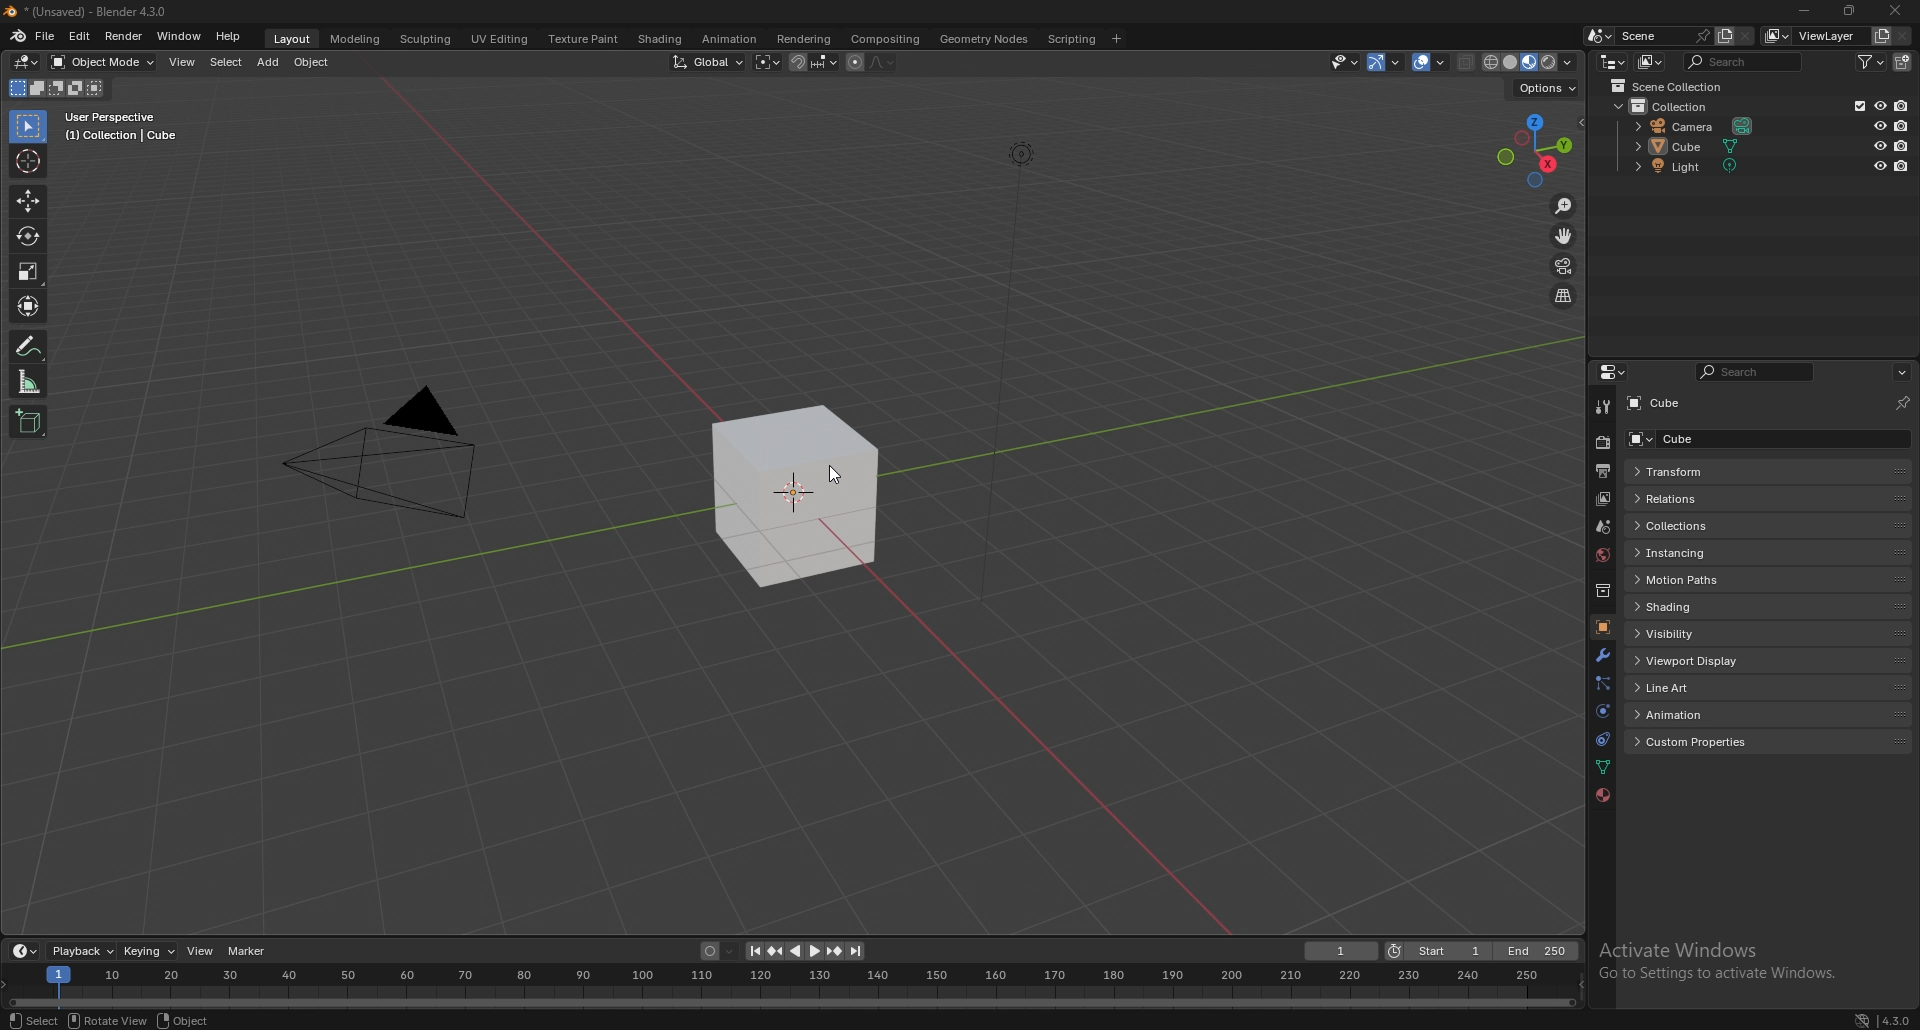 Image resolution: width=1920 pixels, height=1030 pixels. What do you see at coordinates (1562, 206) in the screenshot?
I see `zoom` at bounding box center [1562, 206].